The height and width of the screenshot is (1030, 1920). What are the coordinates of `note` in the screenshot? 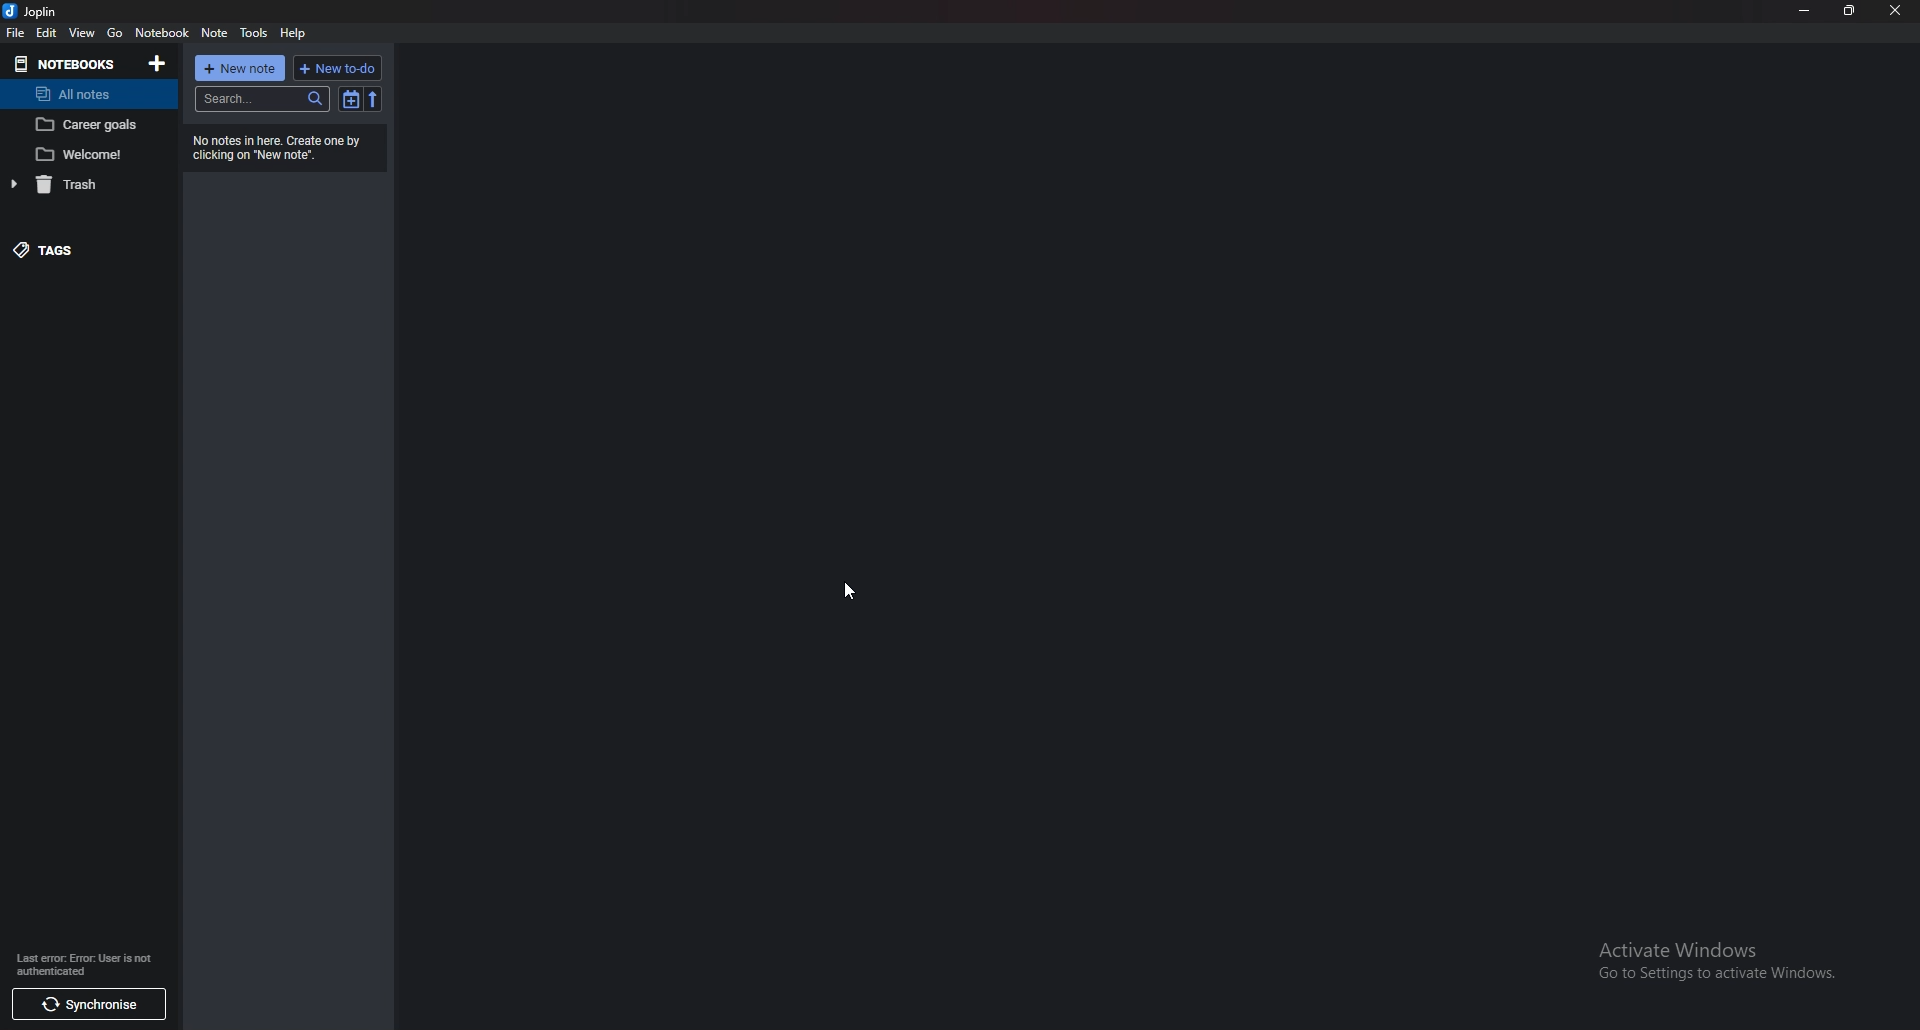 It's located at (214, 33).